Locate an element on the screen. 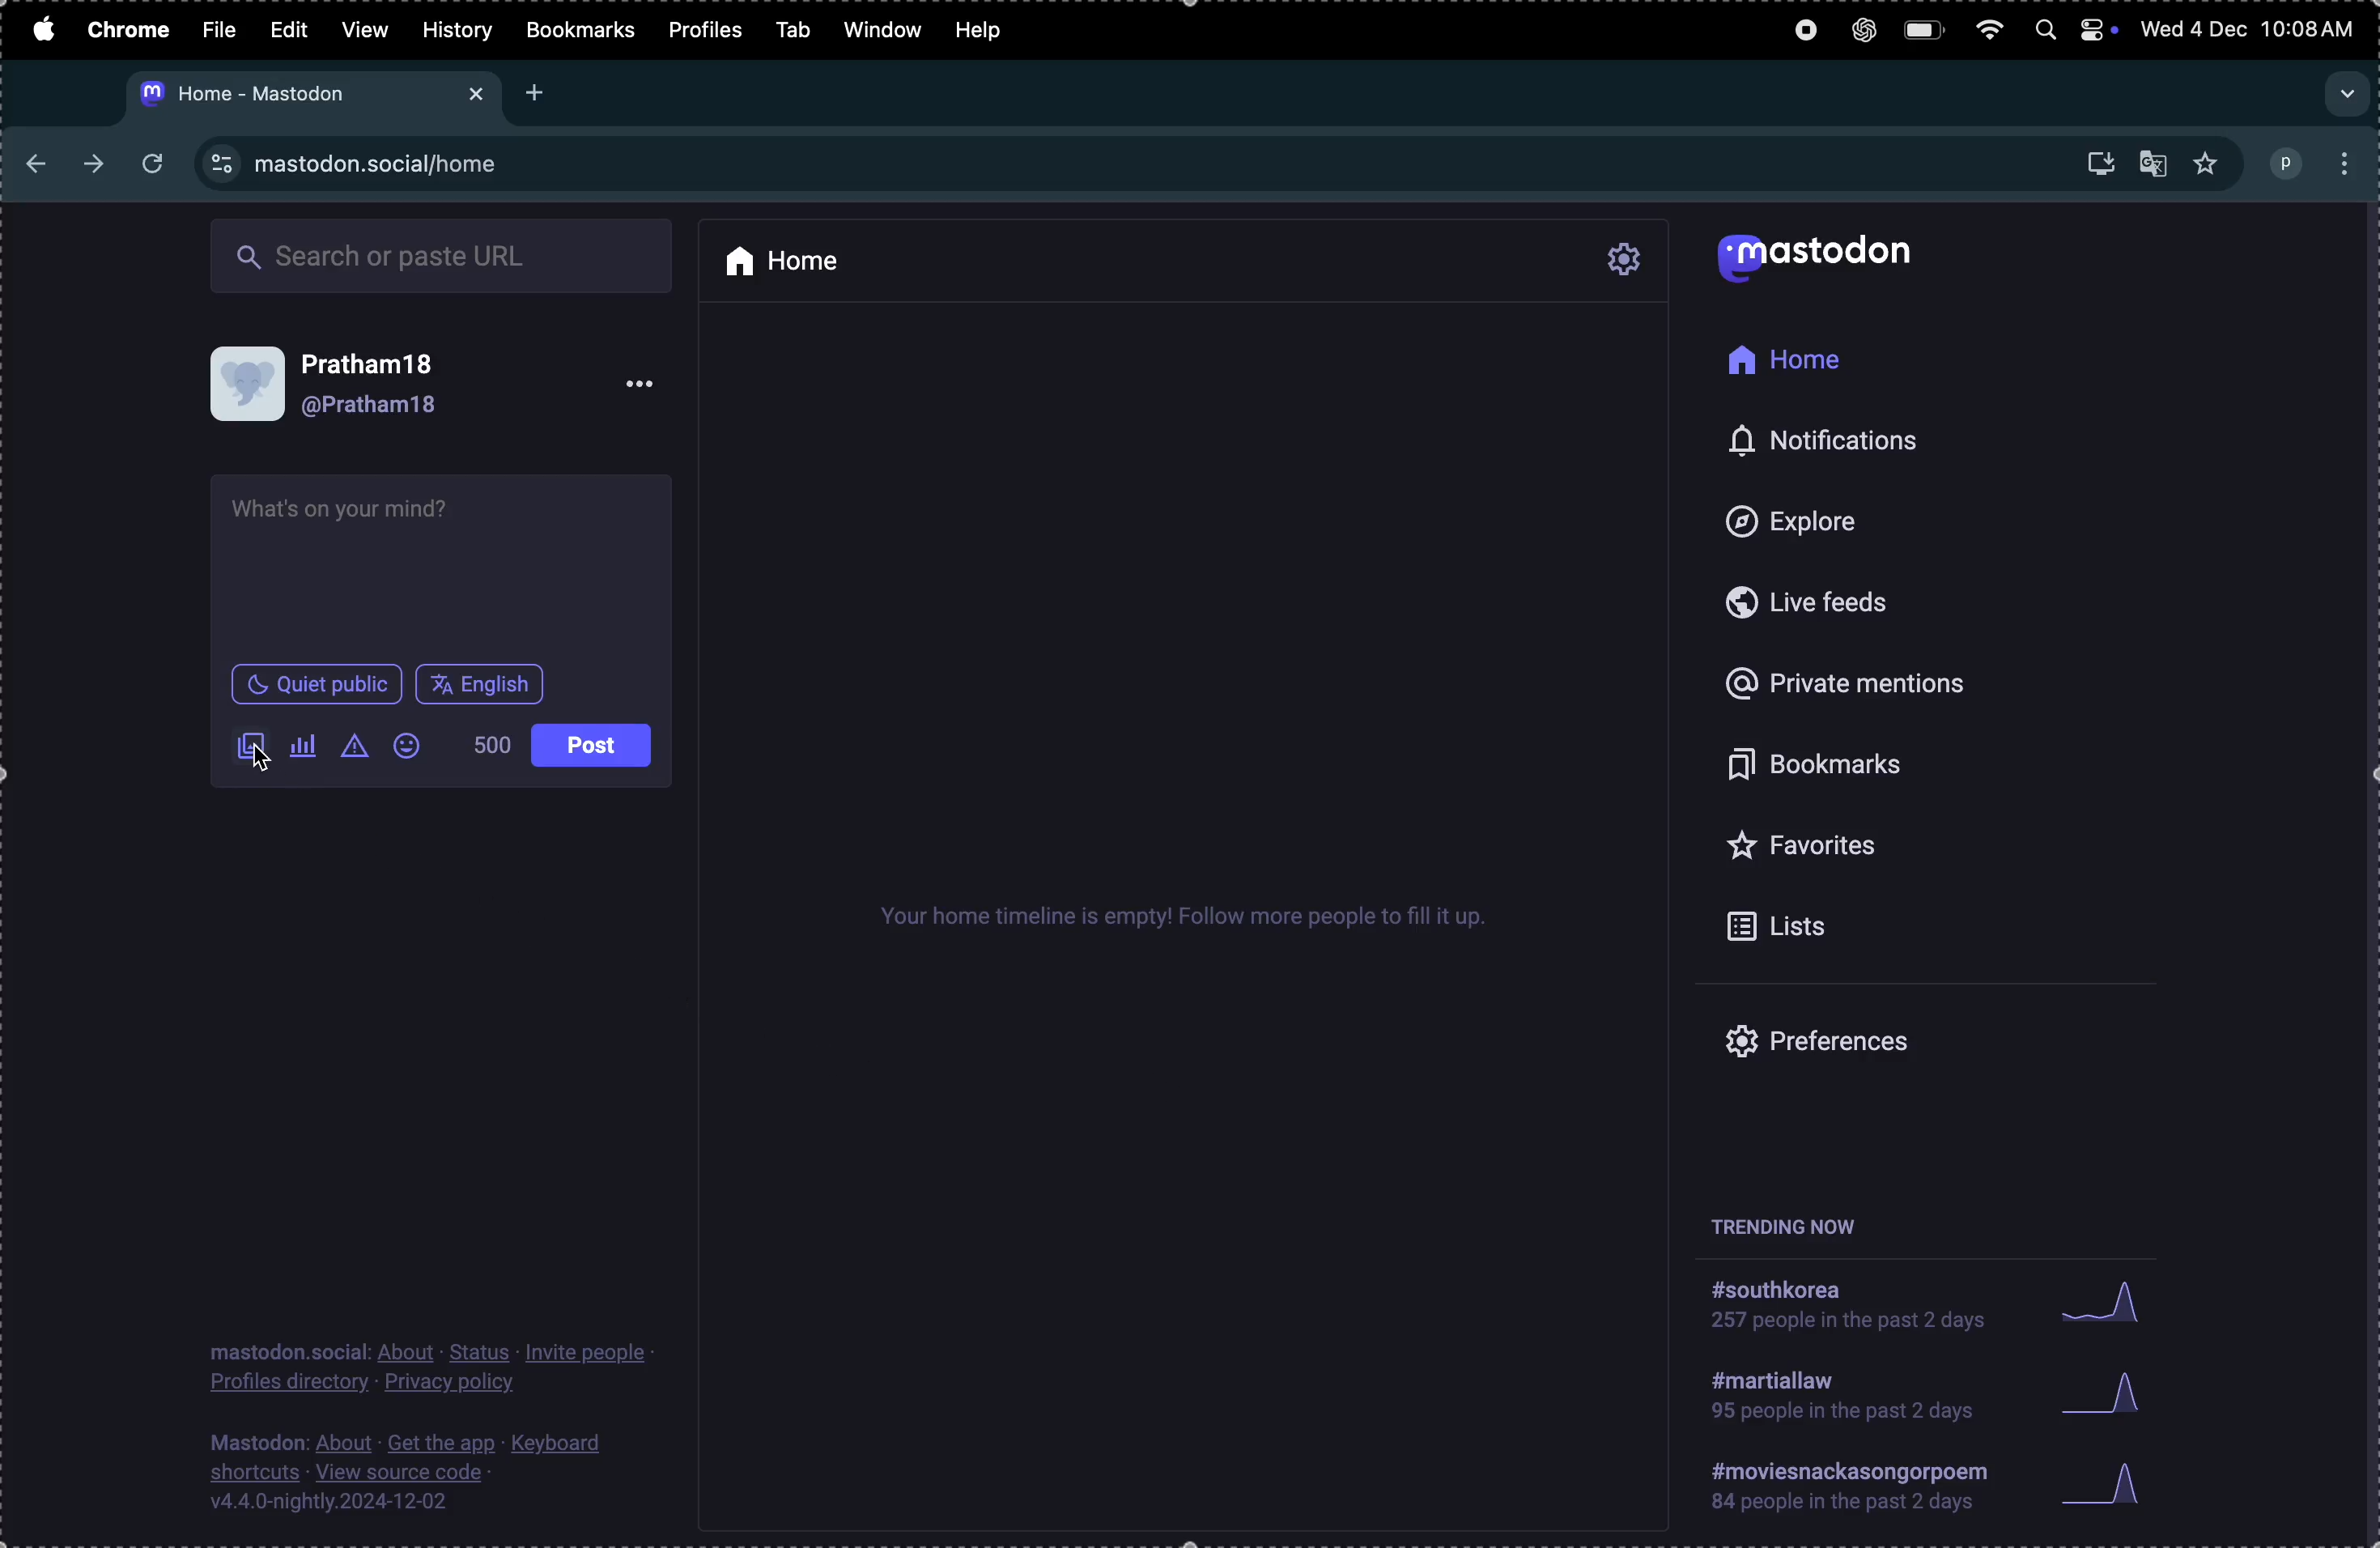 The height and width of the screenshot is (1548, 2380). window is located at coordinates (883, 30).